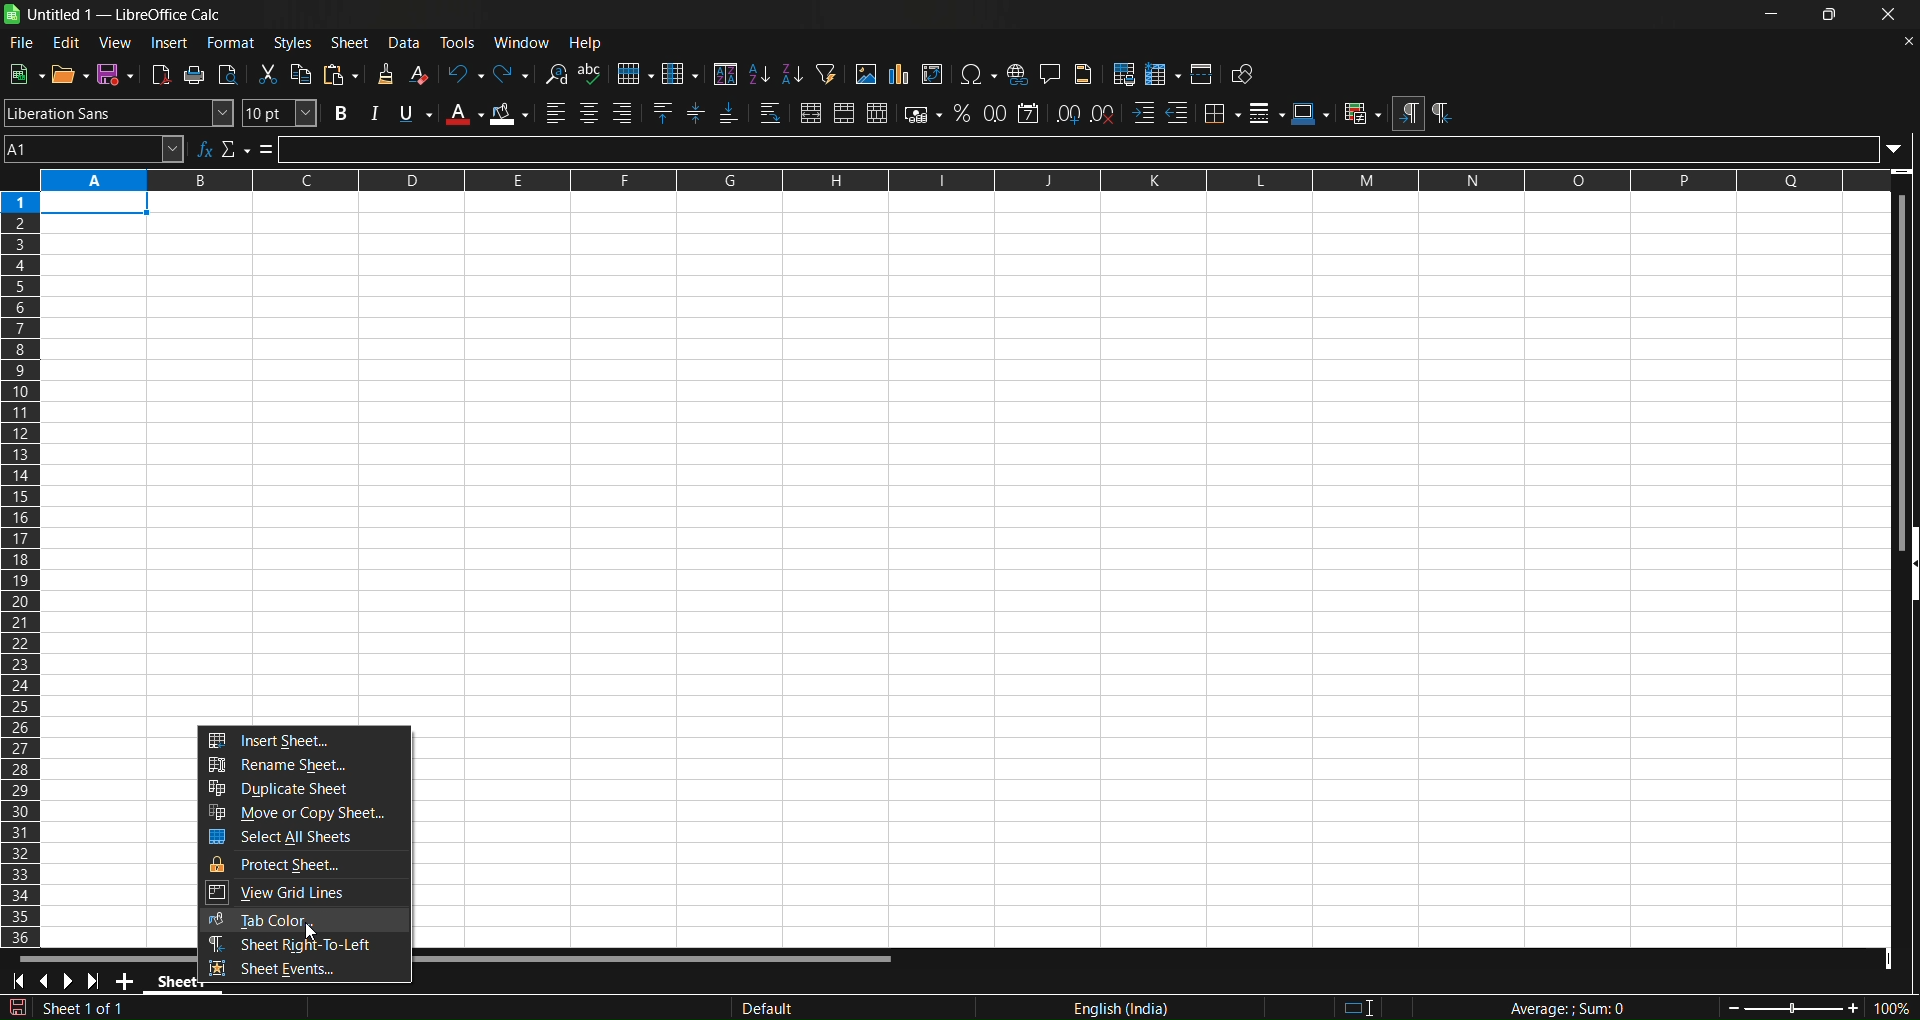  Describe the element at coordinates (19, 982) in the screenshot. I see `scroll to first sheet` at that location.